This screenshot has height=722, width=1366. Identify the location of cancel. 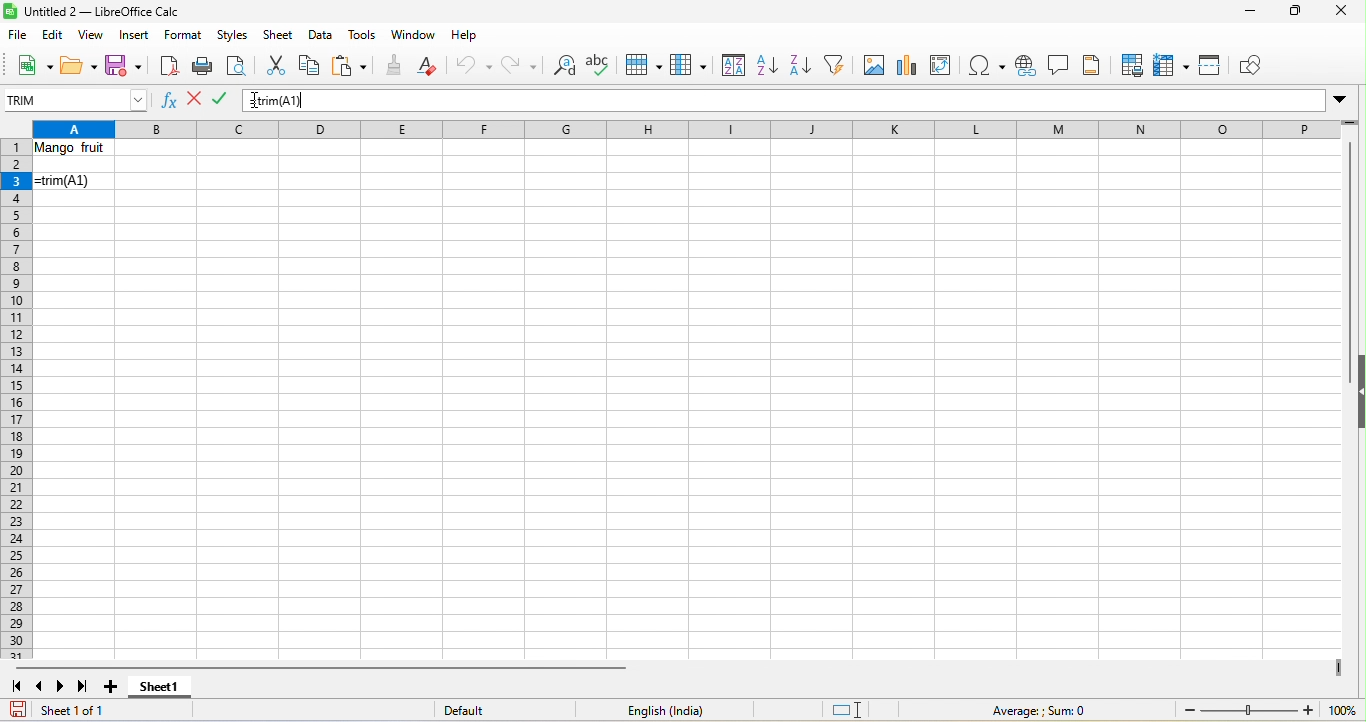
(195, 99).